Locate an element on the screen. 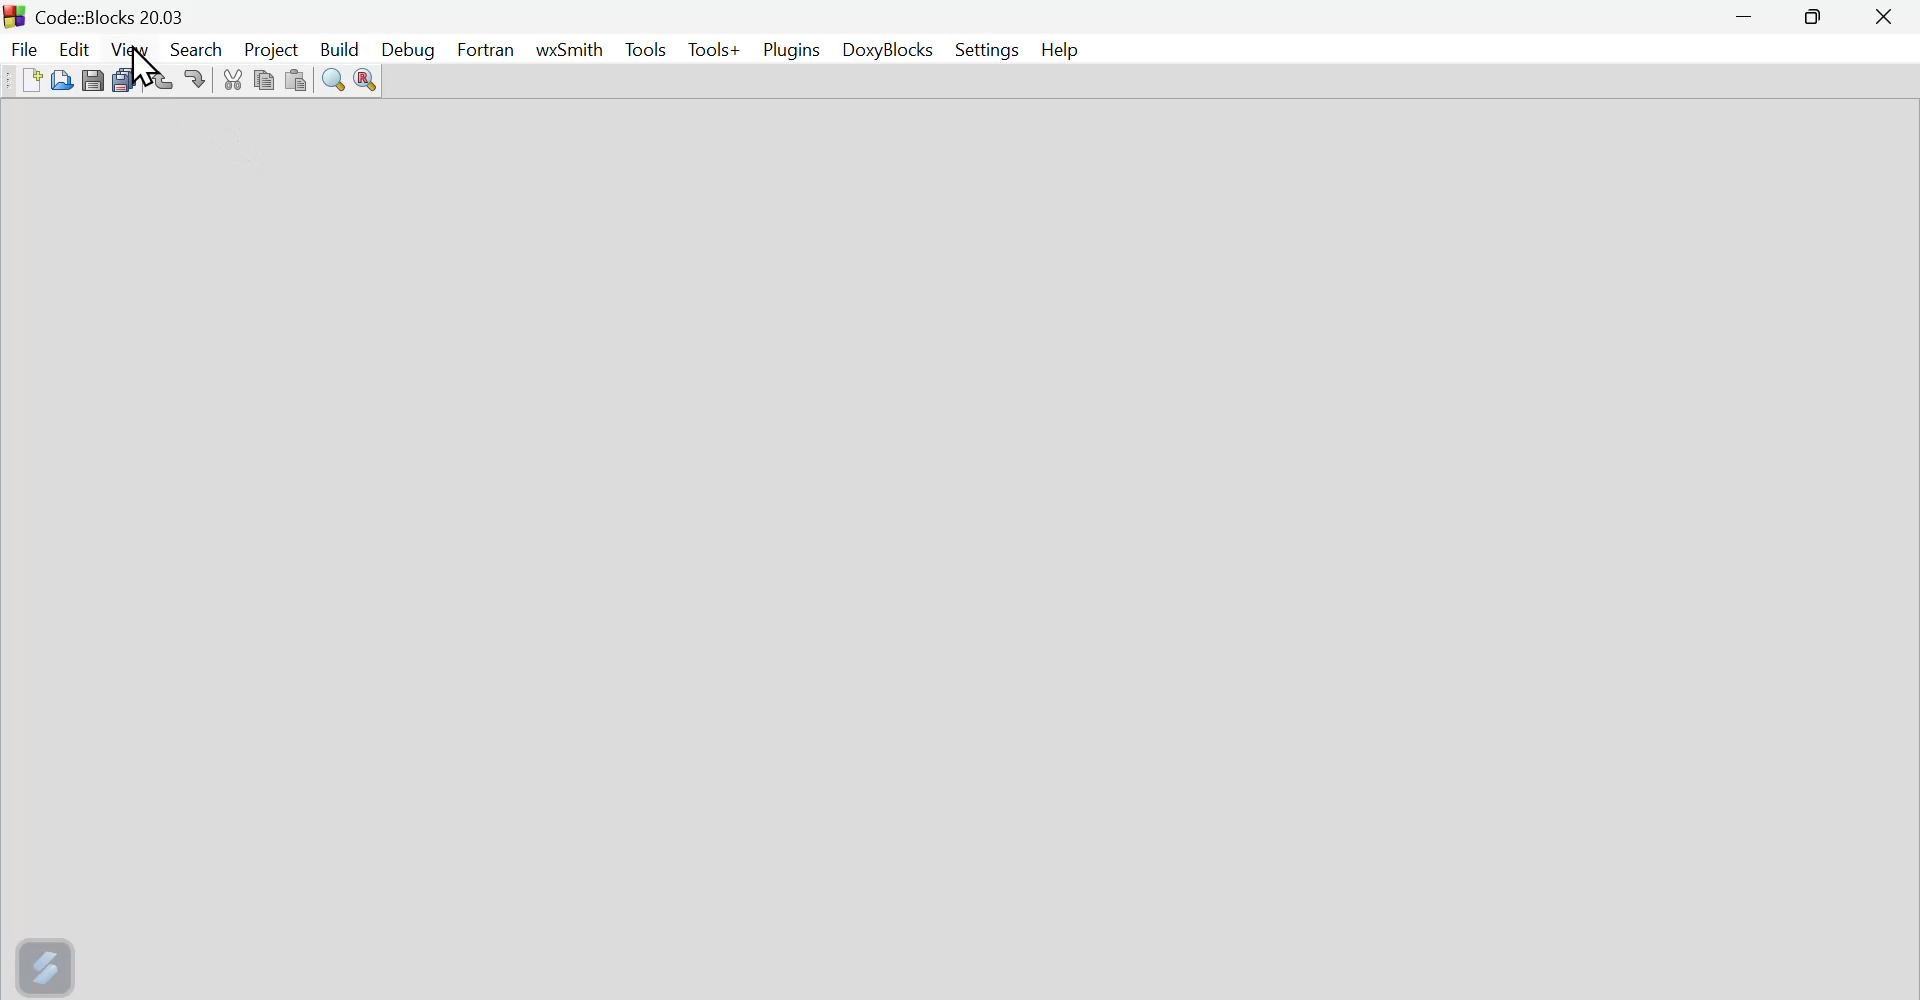  Help is located at coordinates (1064, 49).